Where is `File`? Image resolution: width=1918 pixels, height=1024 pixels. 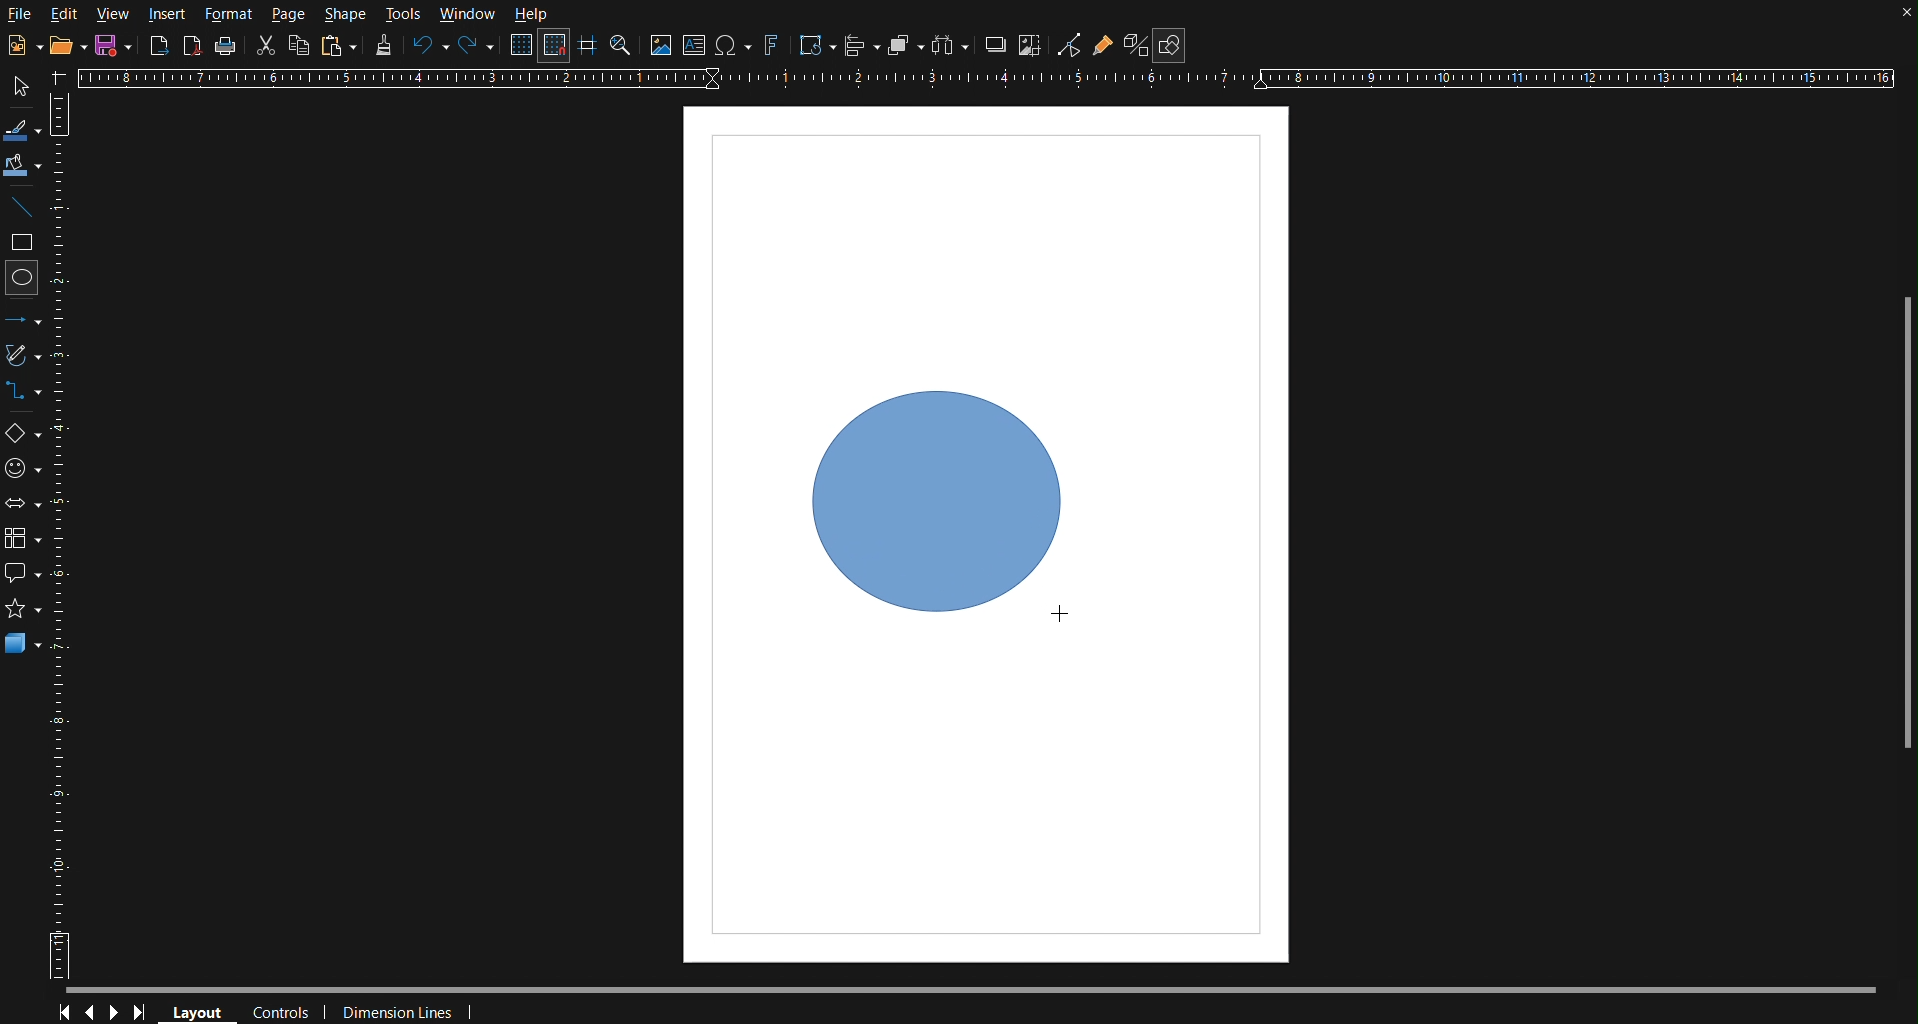 File is located at coordinates (22, 17).